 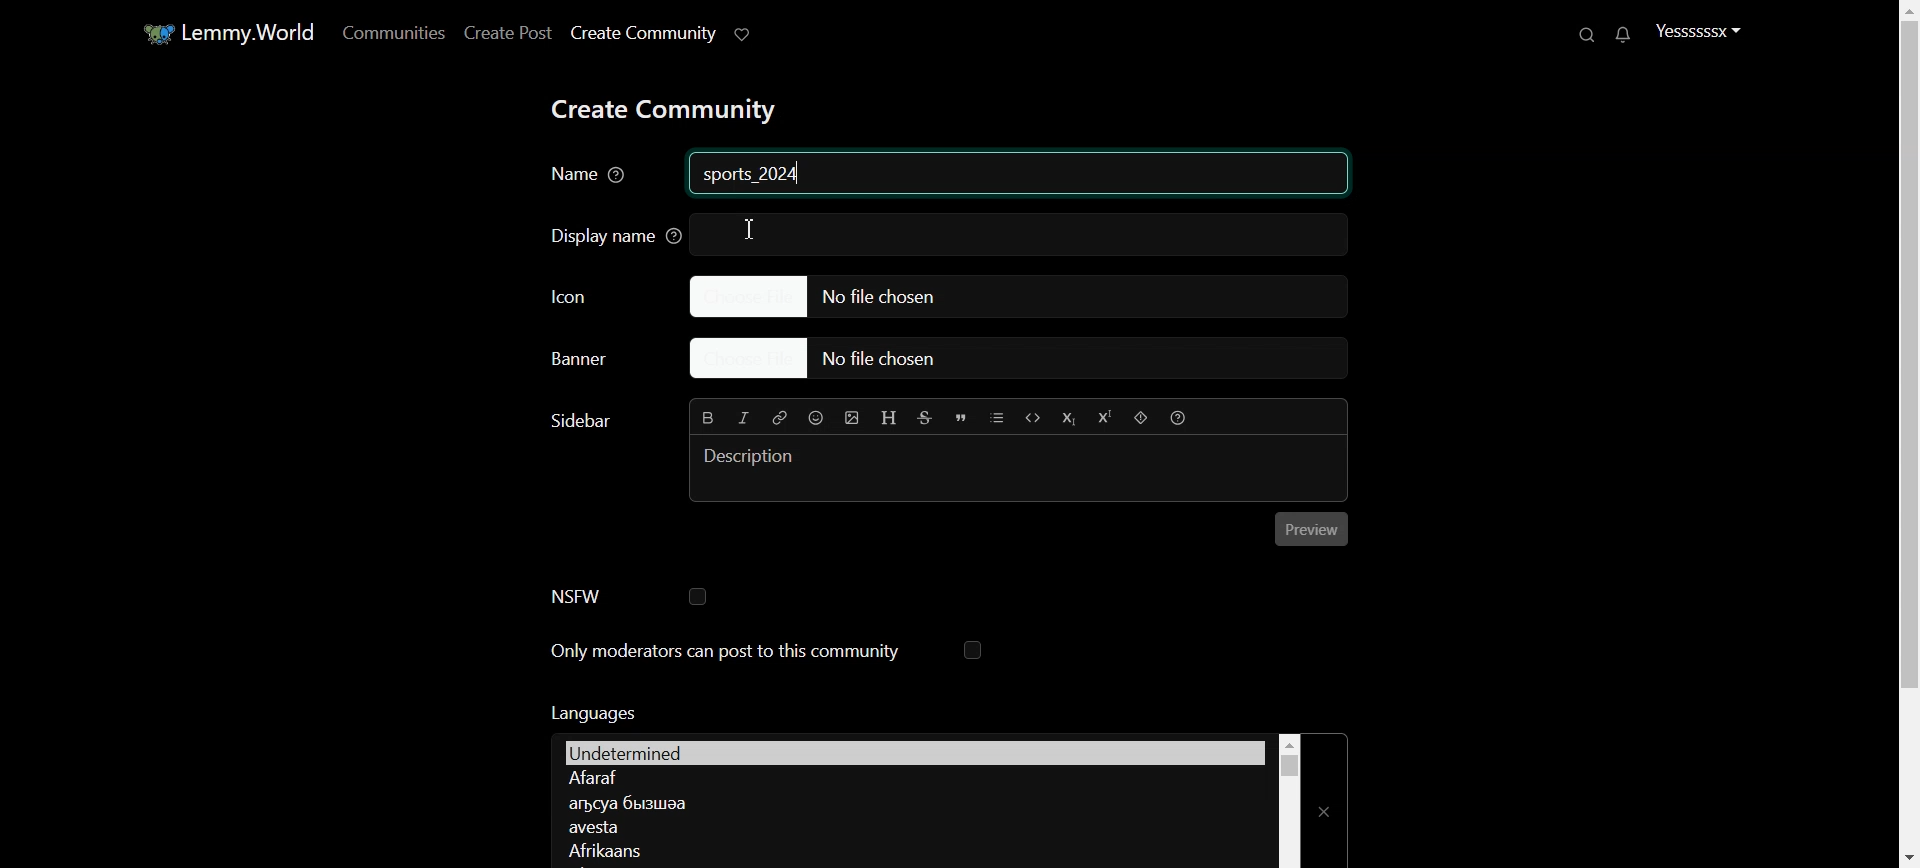 What do you see at coordinates (1067, 418) in the screenshot?
I see `Subscript` at bounding box center [1067, 418].